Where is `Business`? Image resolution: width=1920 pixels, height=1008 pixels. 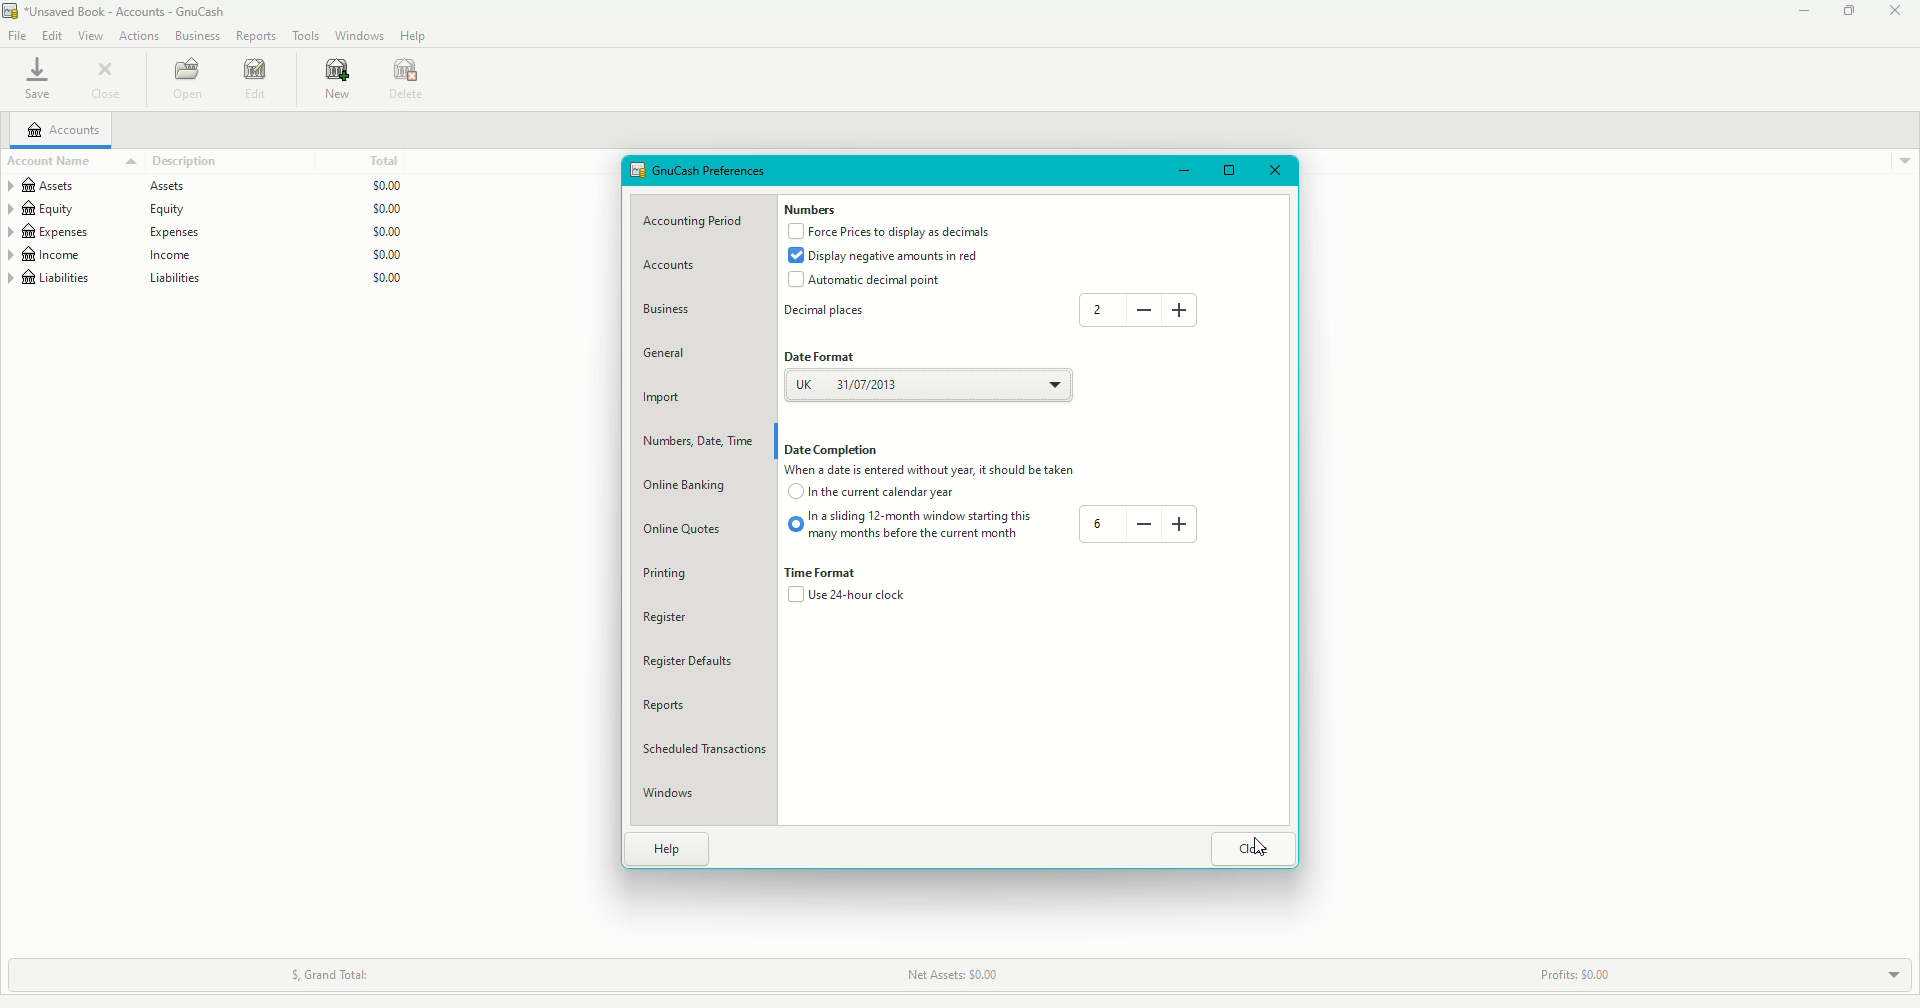
Business is located at coordinates (673, 309).